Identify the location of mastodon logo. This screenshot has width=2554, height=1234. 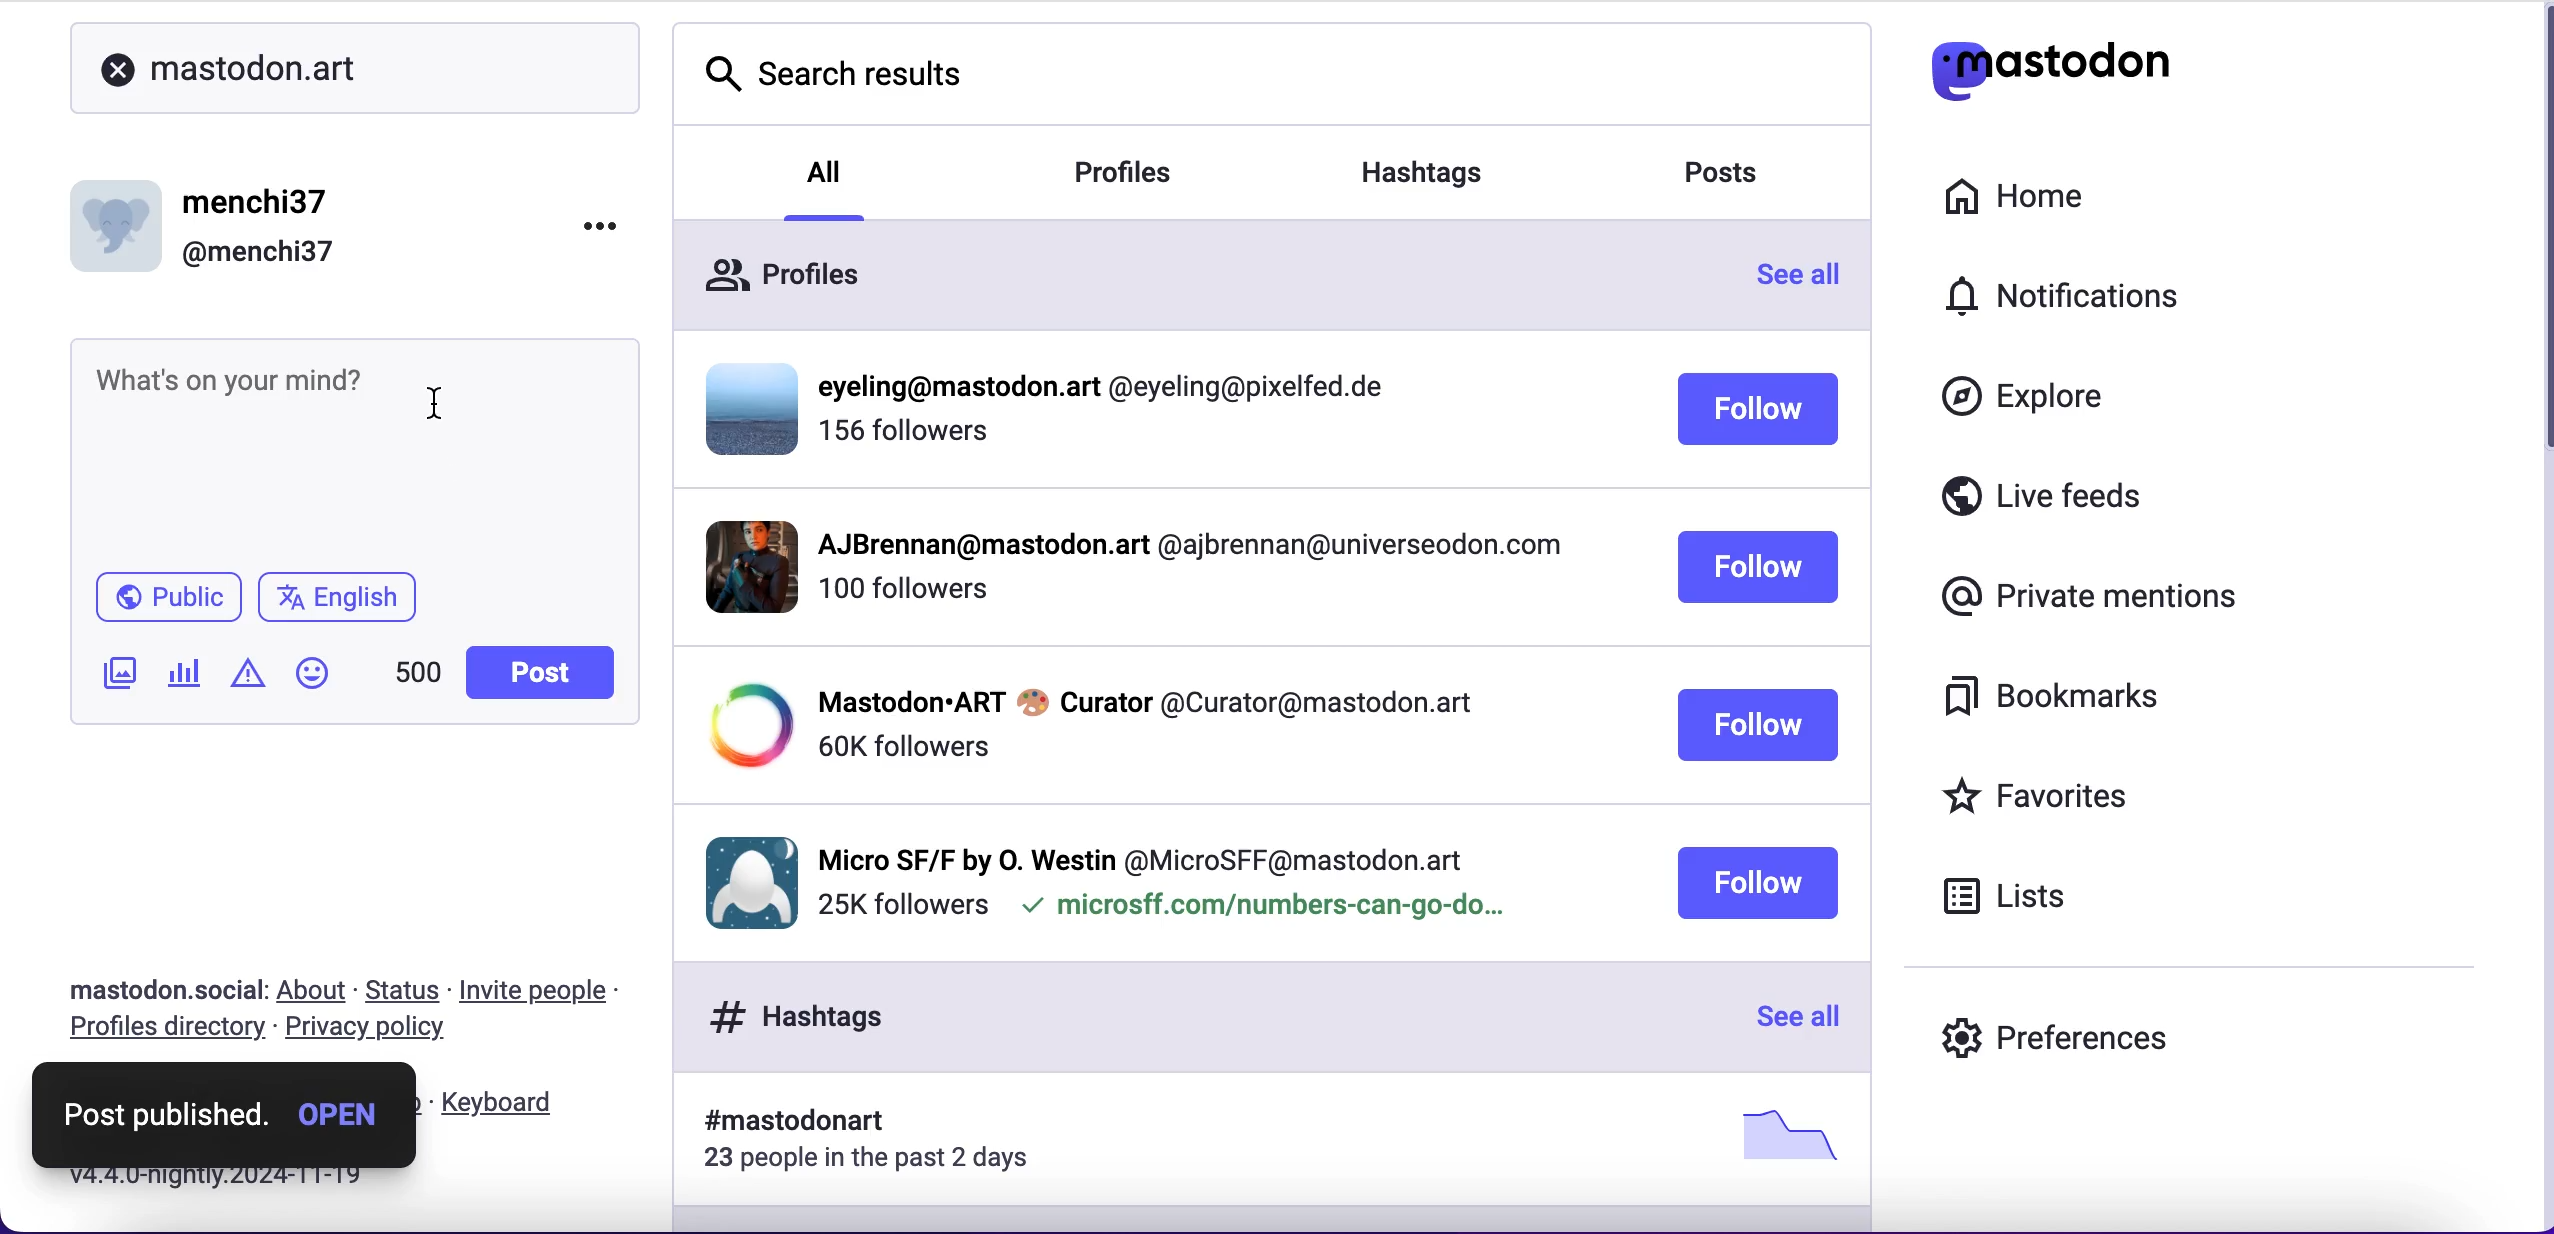
(2061, 63).